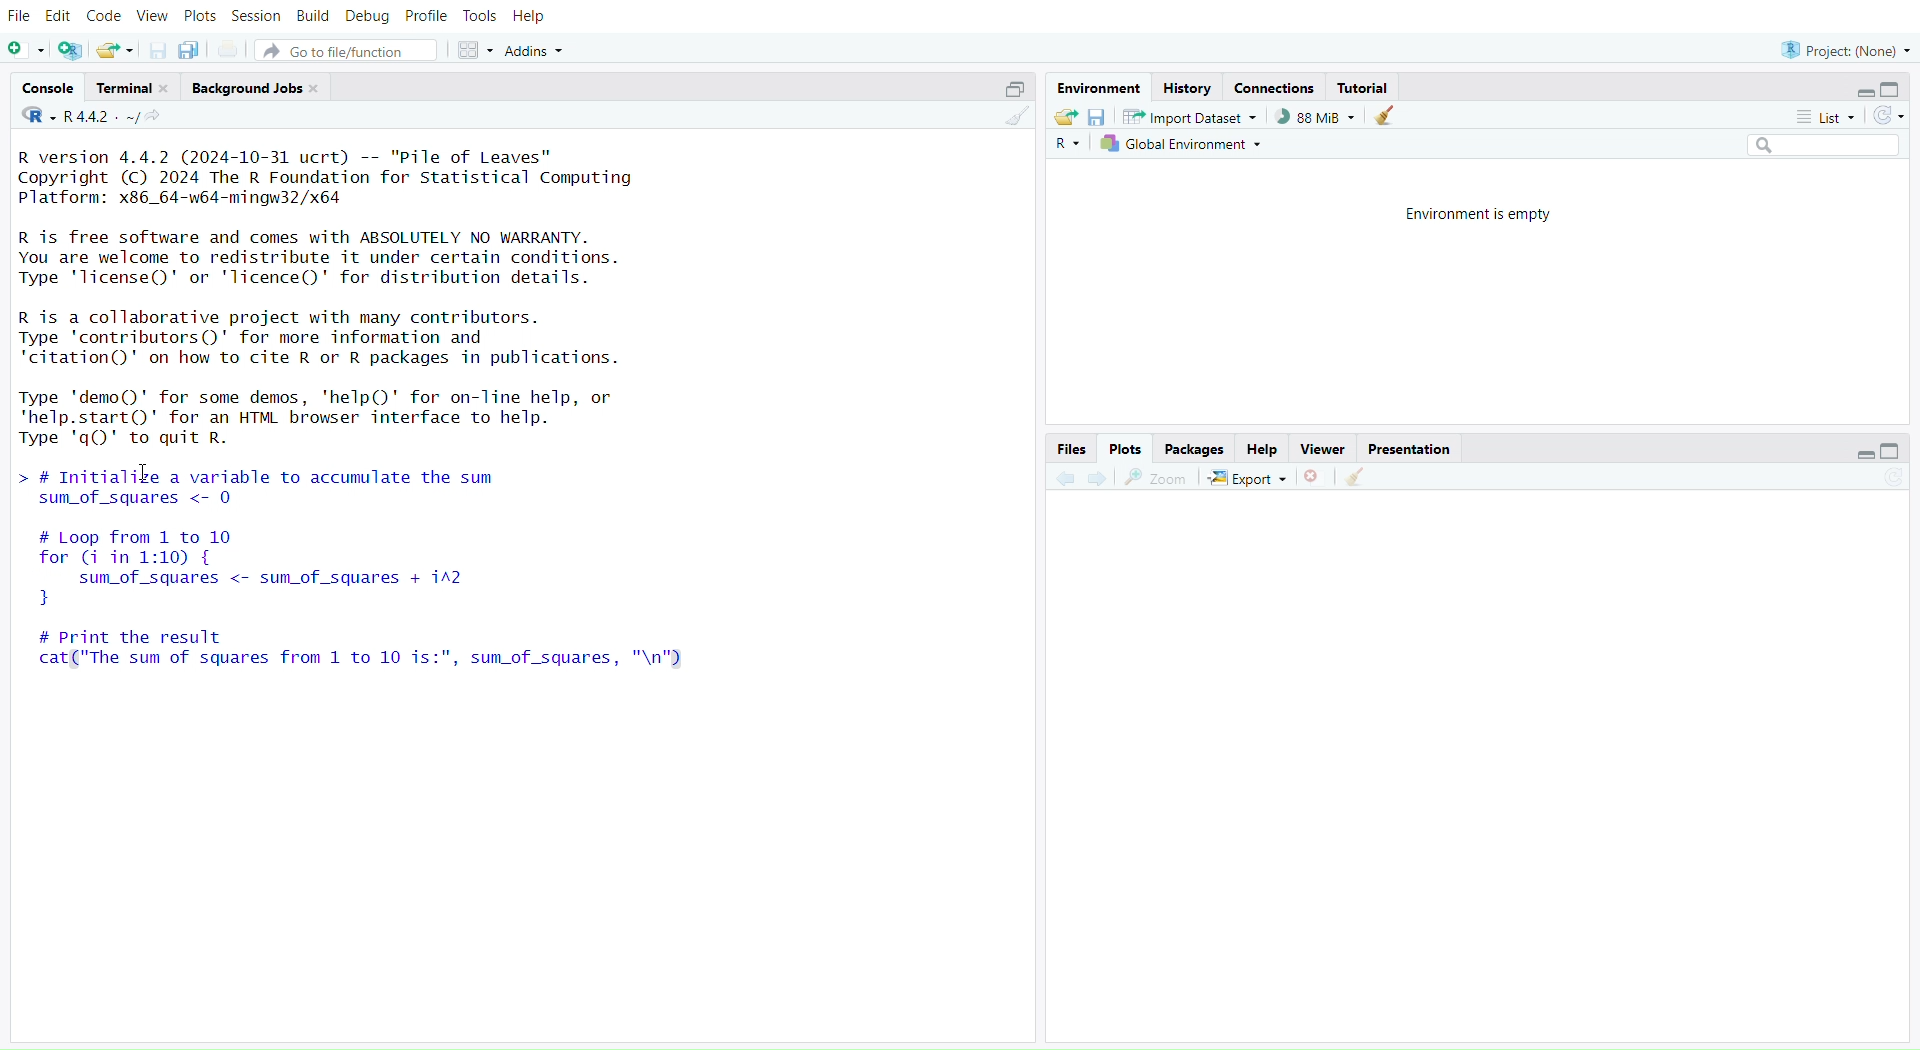 The width and height of the screenshot is (1920, 1050). Describe the element at coordinates (381, 659) in the screenshot. I see `cat( The sum oT squares Trom 1 to 10 1s:”, sum_oT_squares, "\n")` at that location.